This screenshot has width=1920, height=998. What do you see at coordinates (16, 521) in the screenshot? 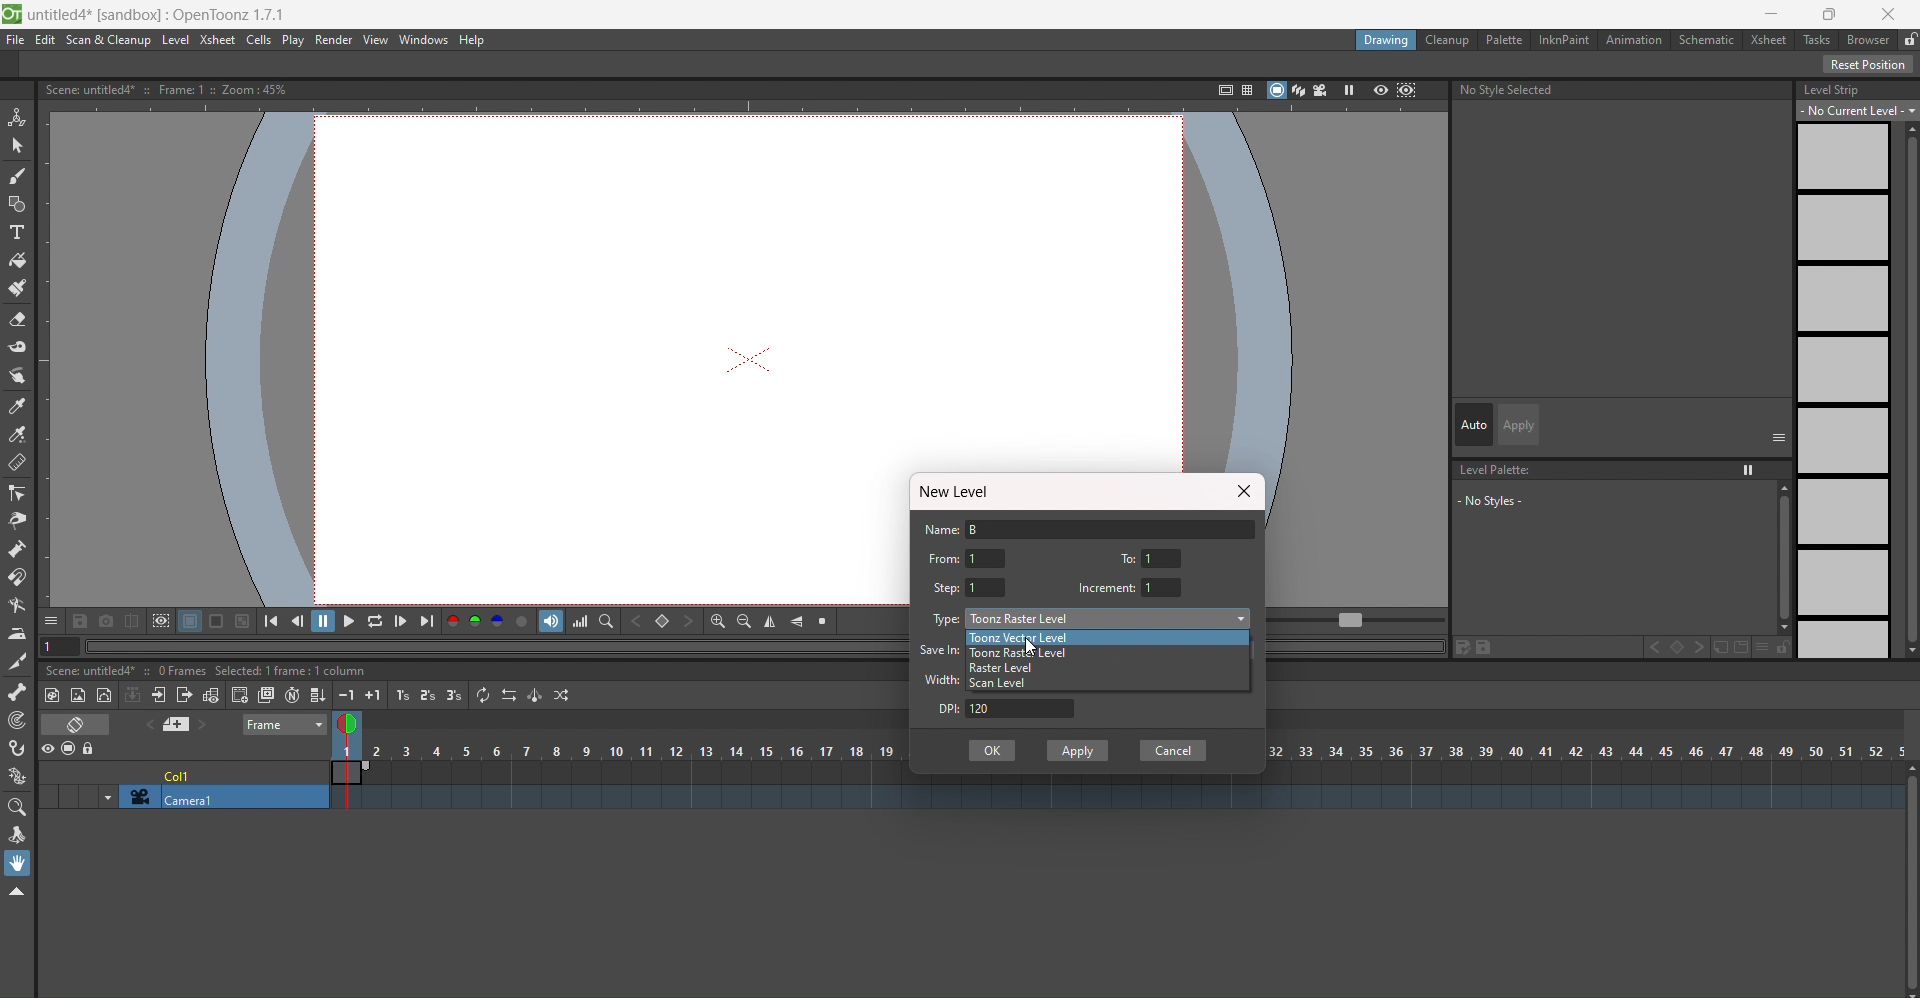
I see `pinch tool` at bounding box center [16, 521].